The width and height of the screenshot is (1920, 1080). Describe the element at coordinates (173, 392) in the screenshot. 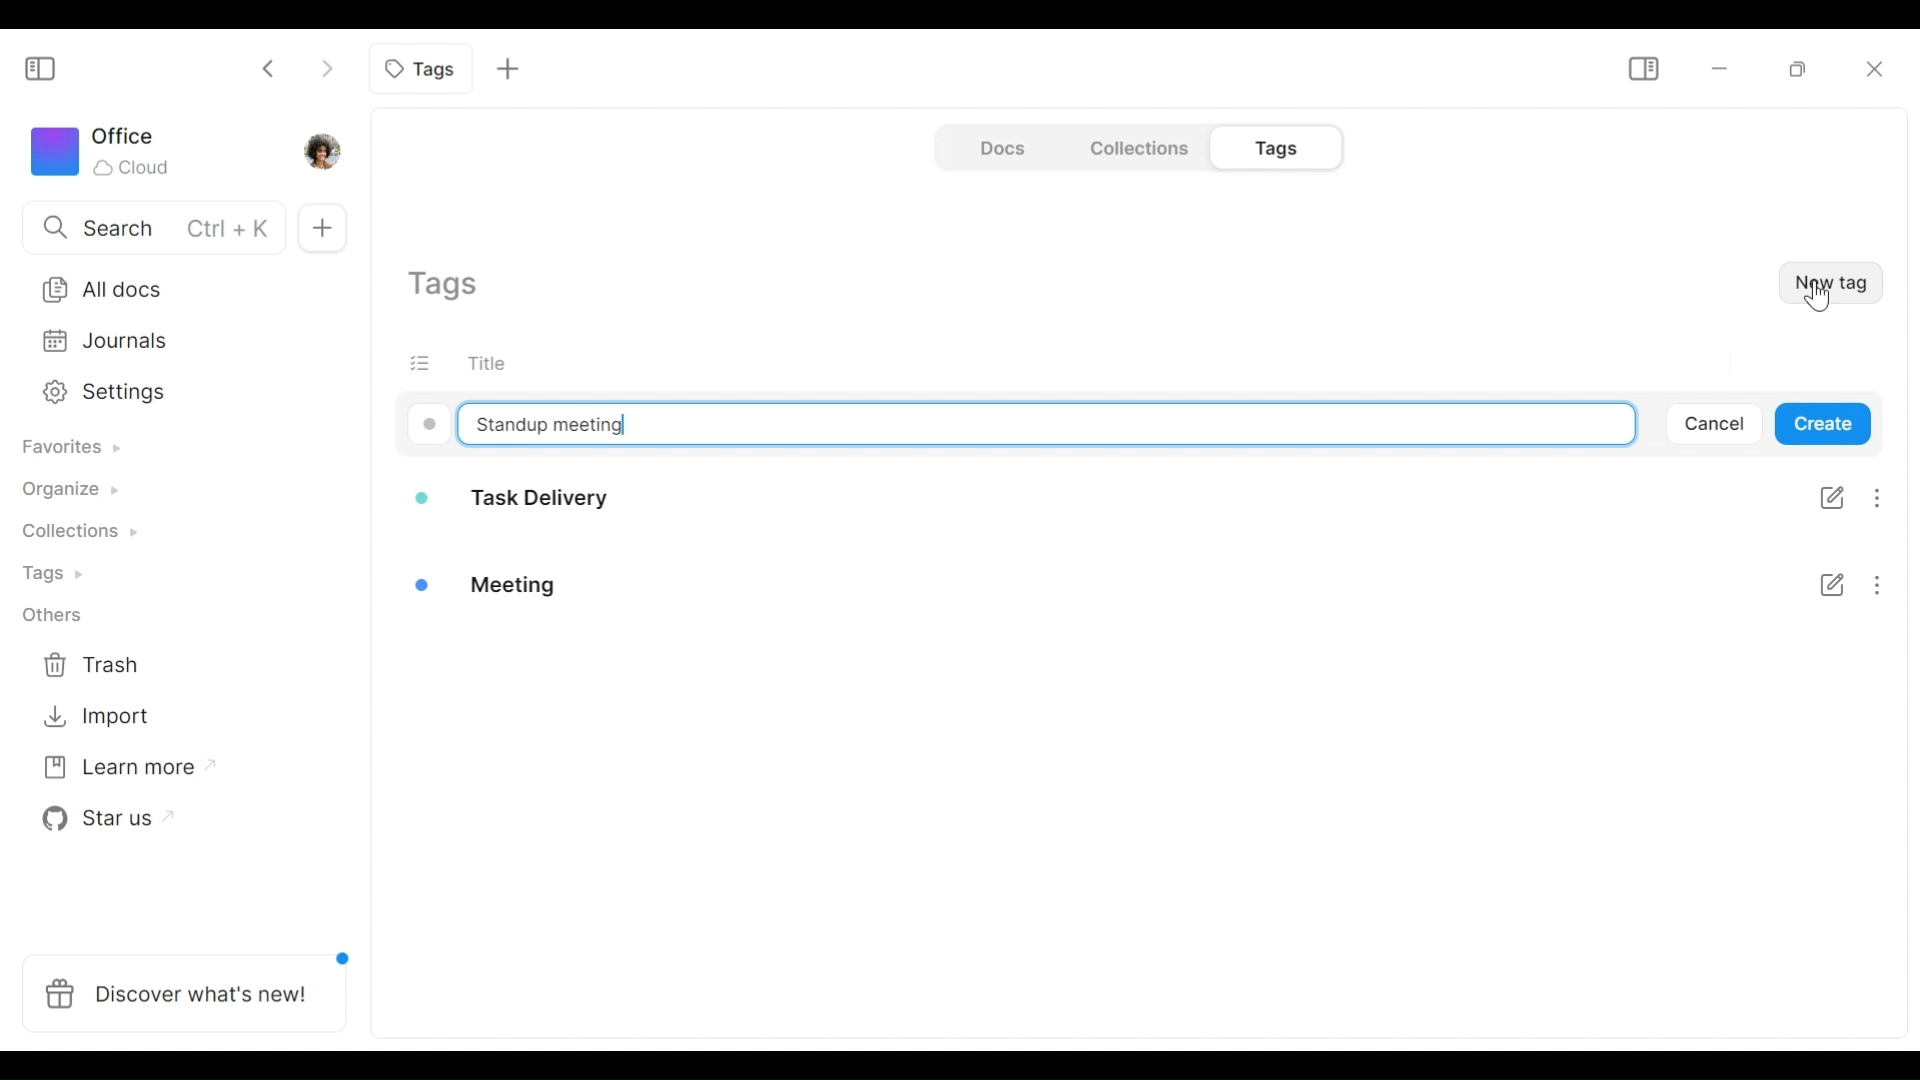

I see `Settings` at that location.